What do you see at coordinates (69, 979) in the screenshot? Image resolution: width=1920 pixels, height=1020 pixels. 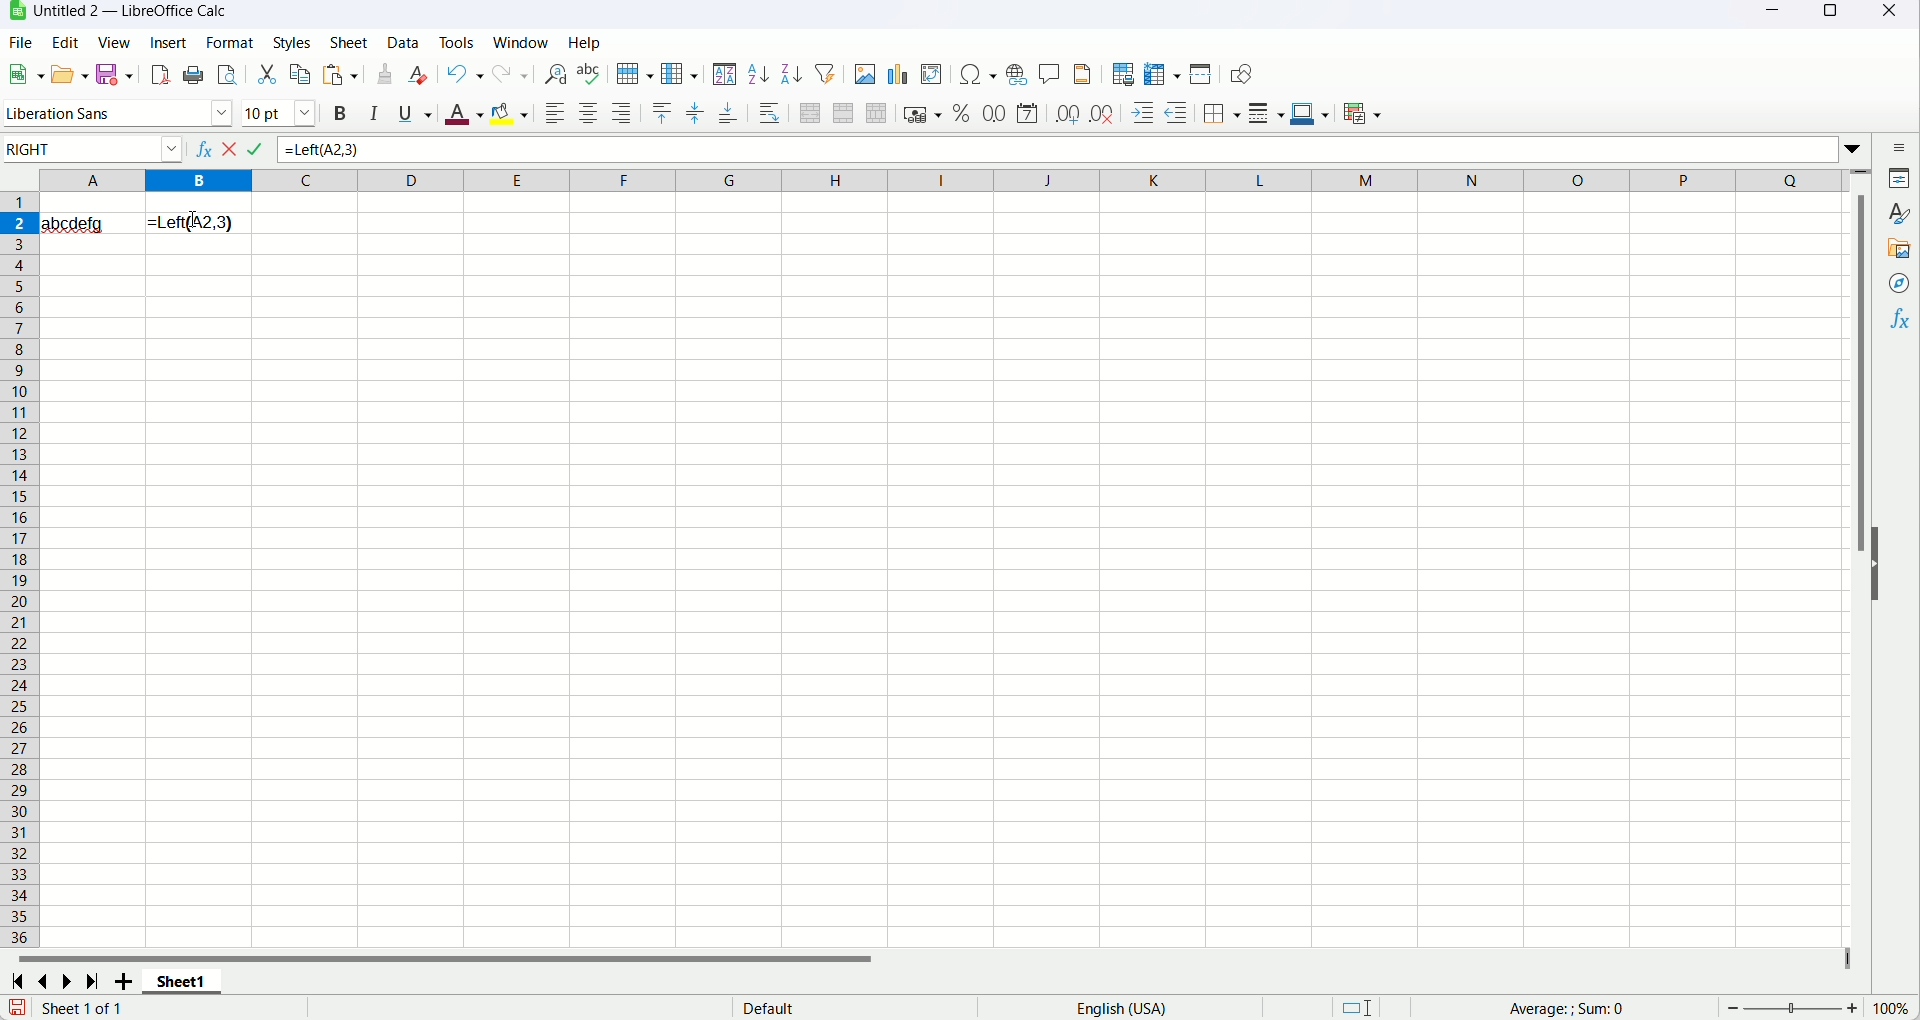 I see `scroll to next page` at bounding box center [69, 979].